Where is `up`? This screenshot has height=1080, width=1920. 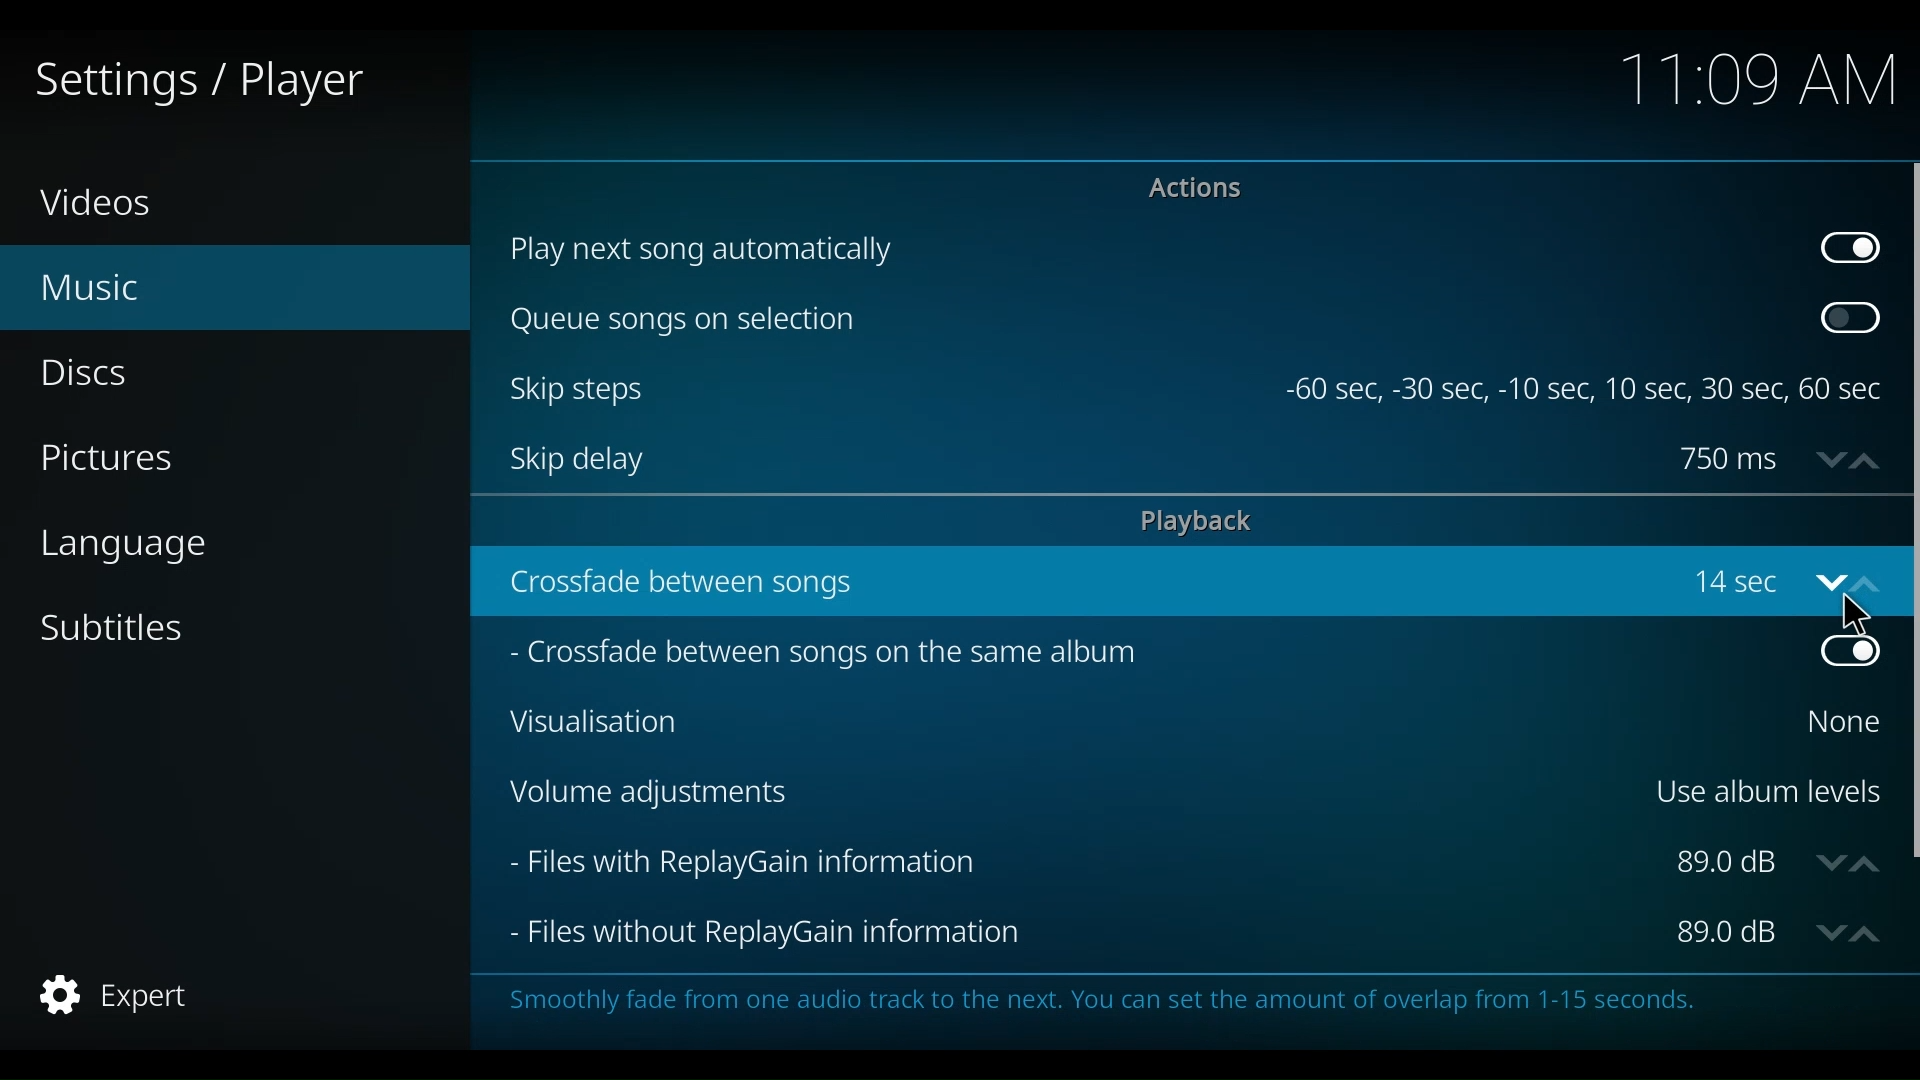 up is located at coordinates (1870, 585).